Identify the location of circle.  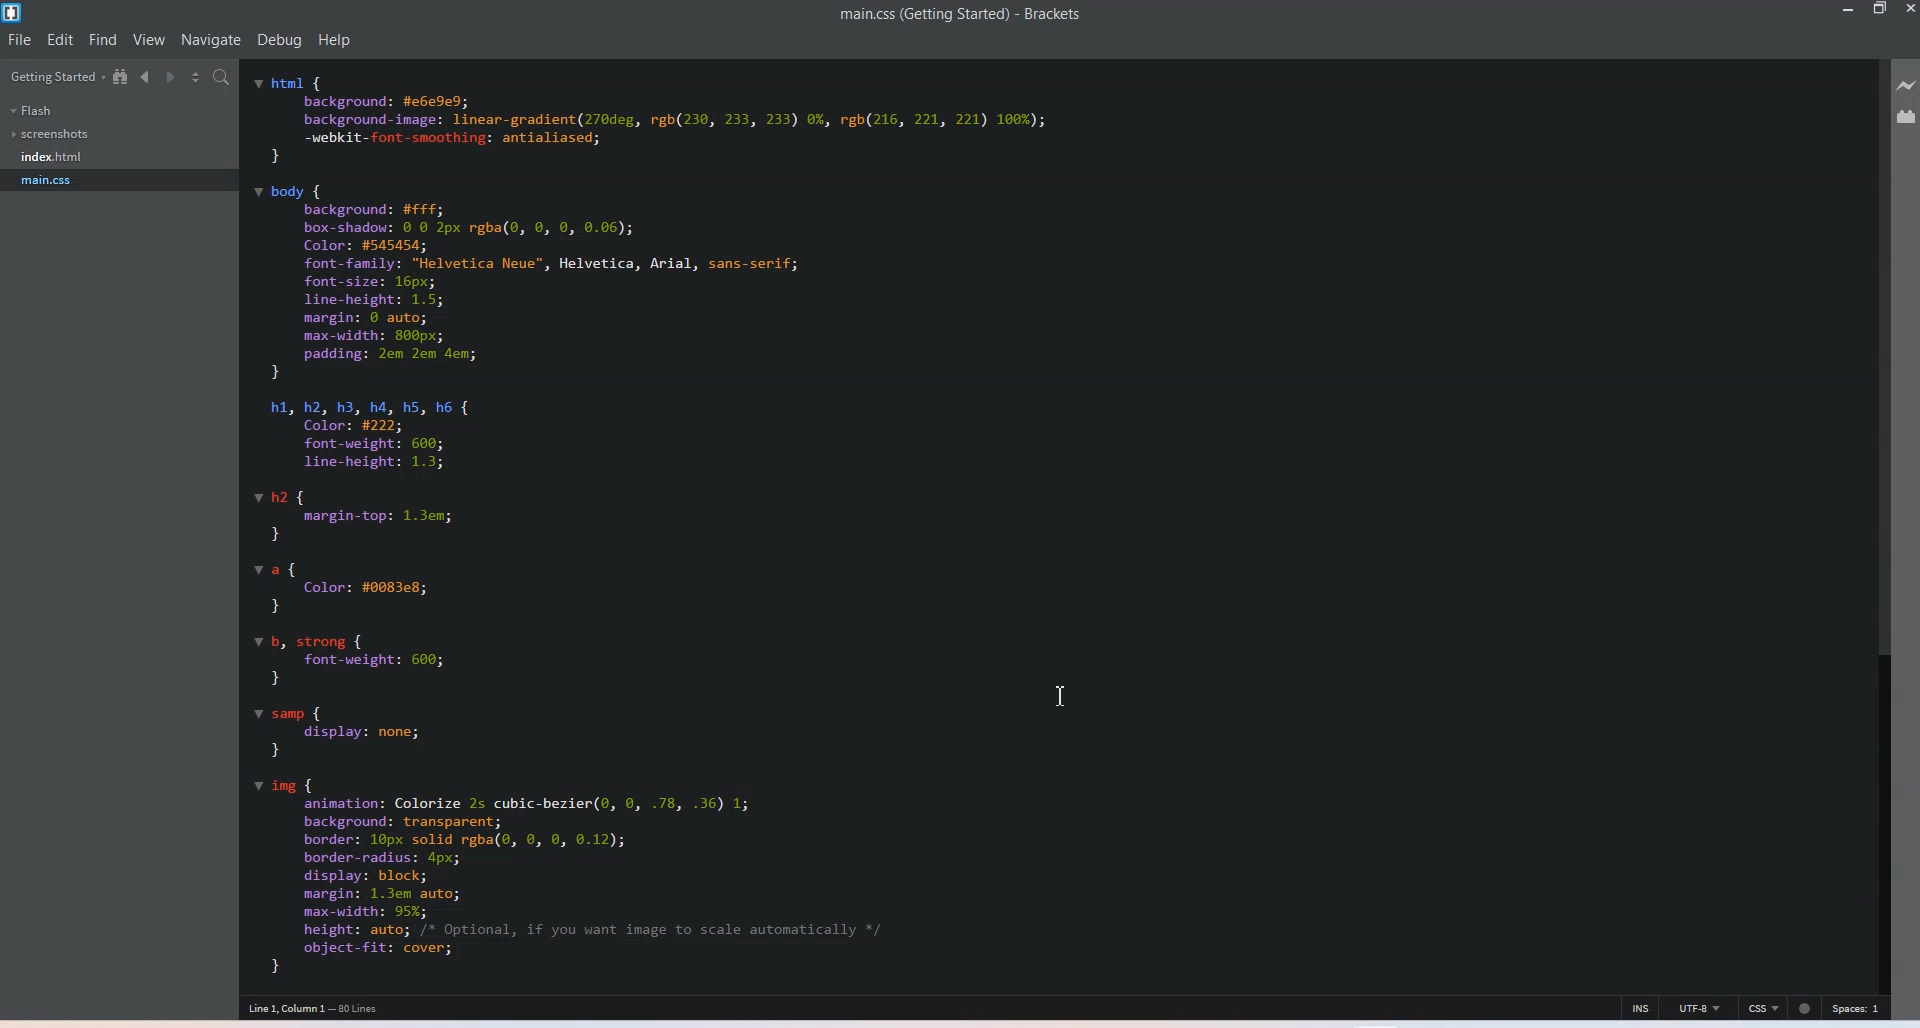
(1805, 1008).